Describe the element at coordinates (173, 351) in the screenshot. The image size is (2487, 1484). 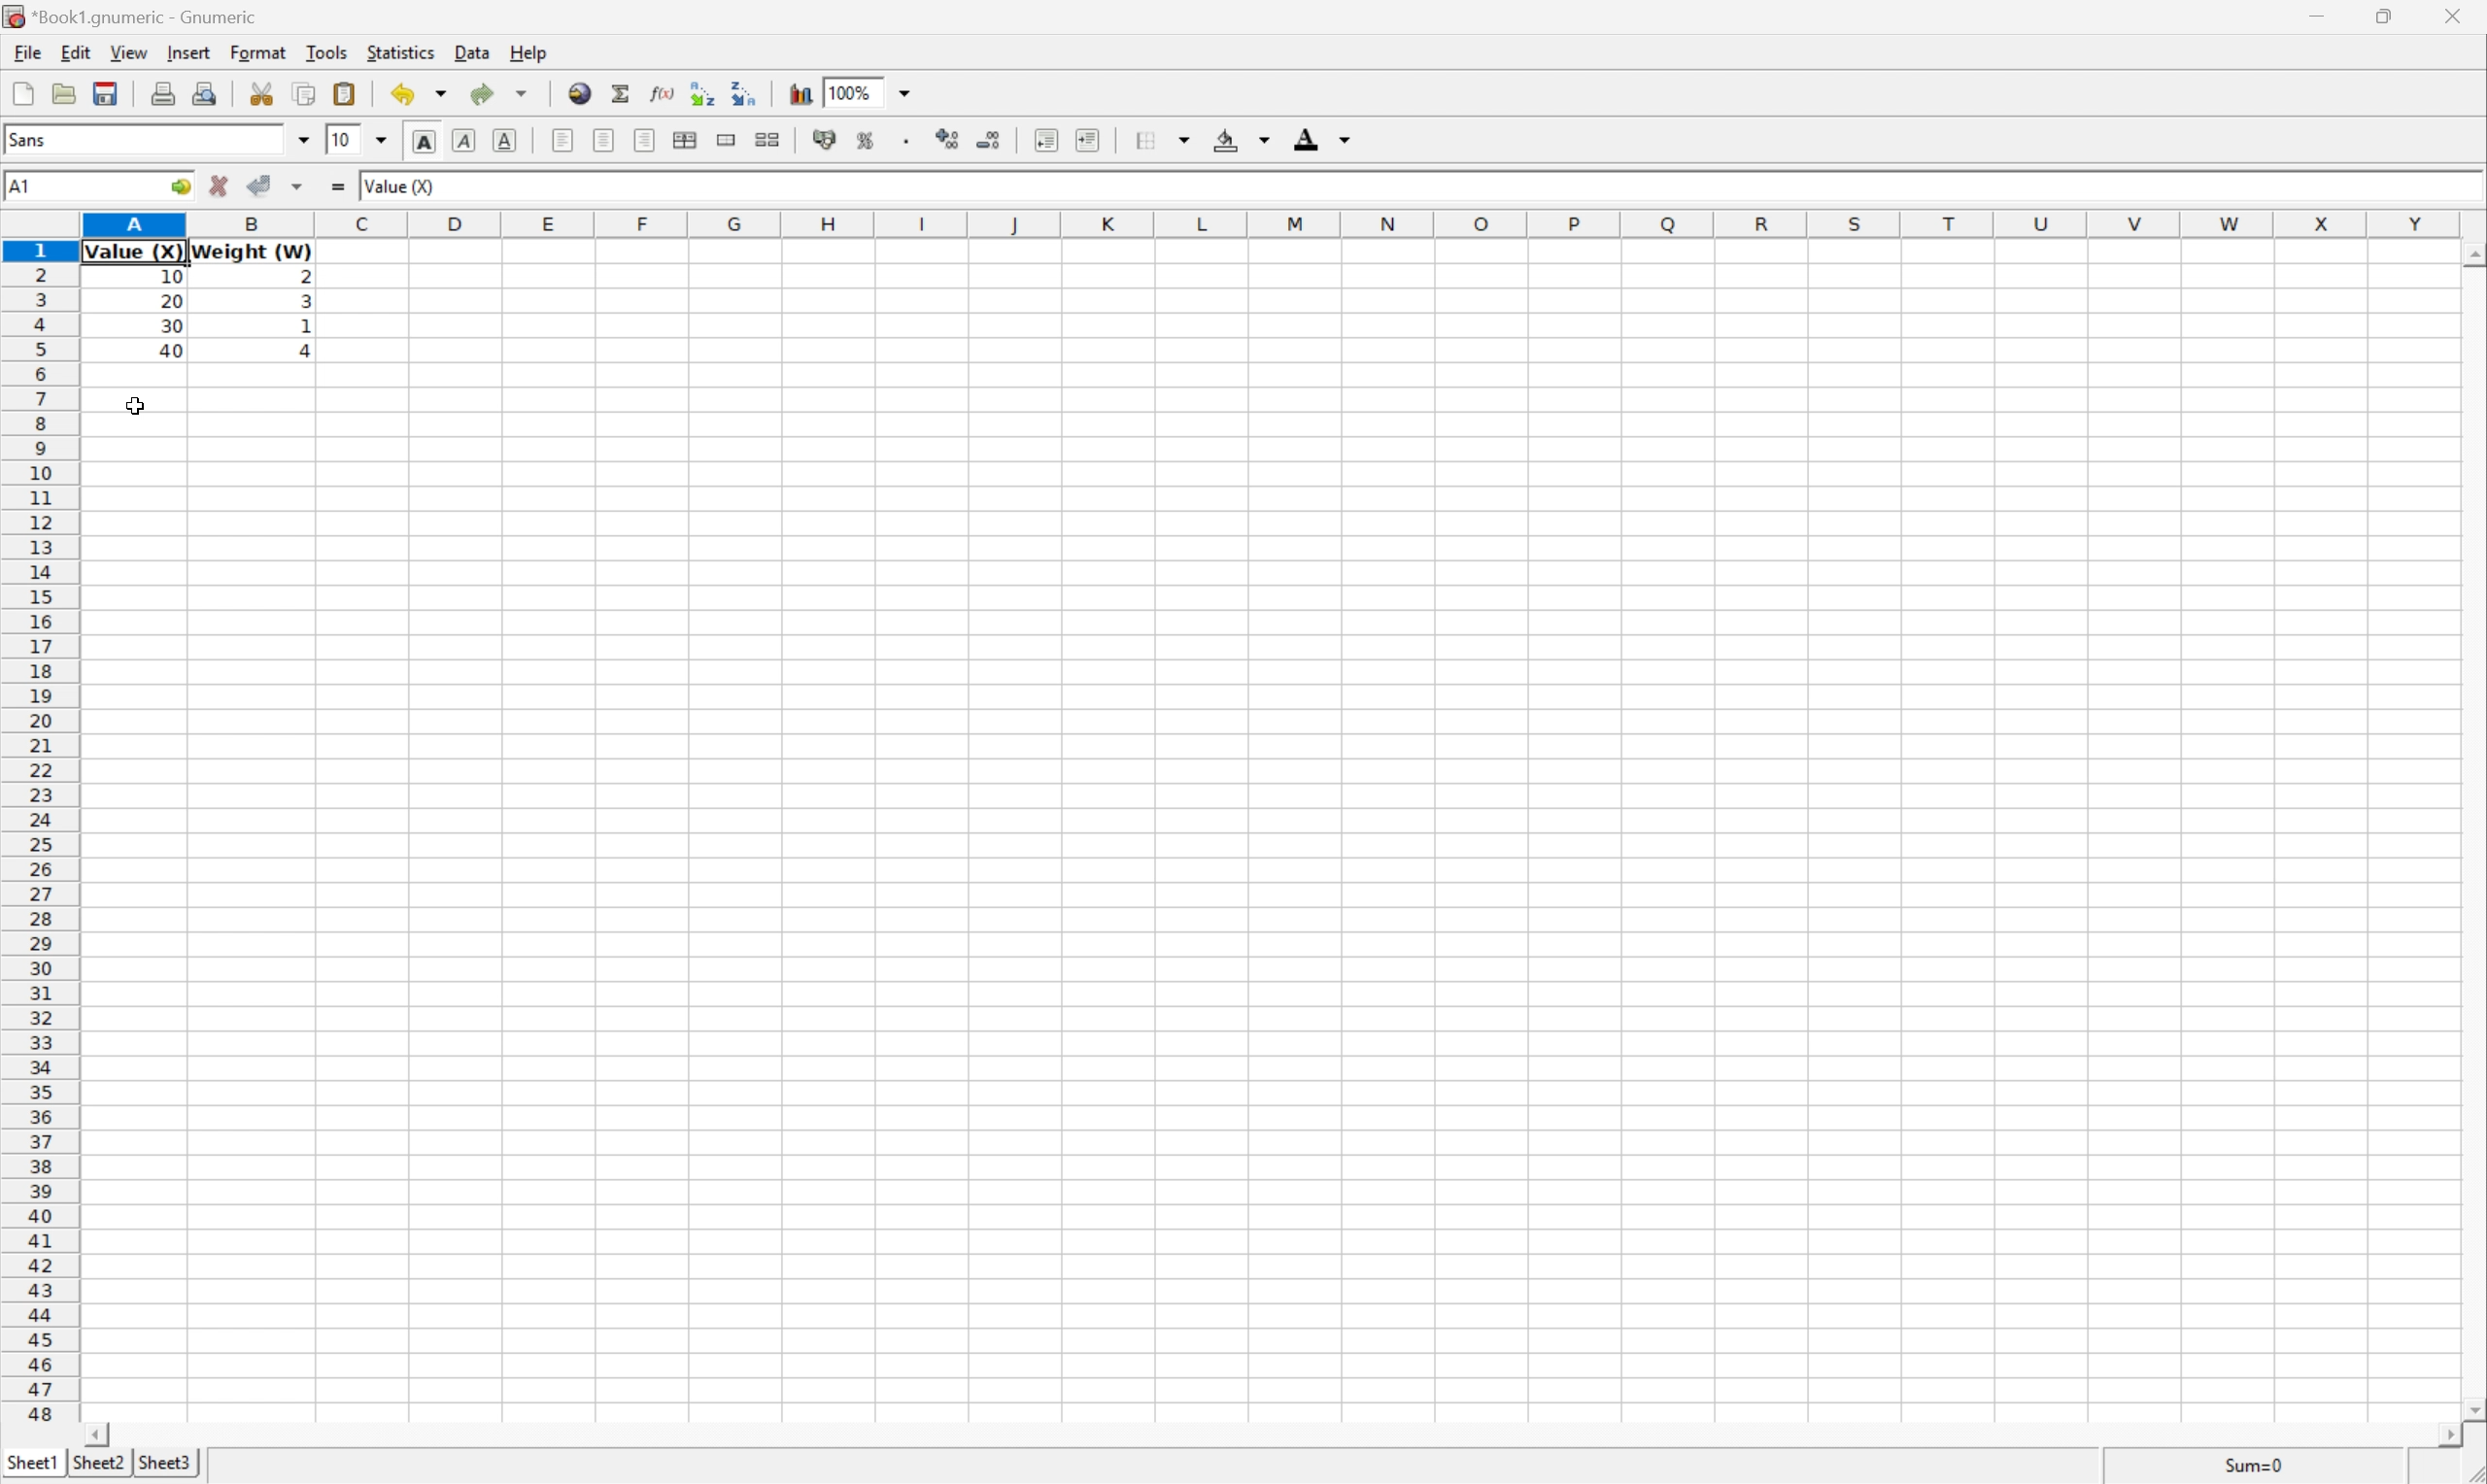
I see `40` at that location.